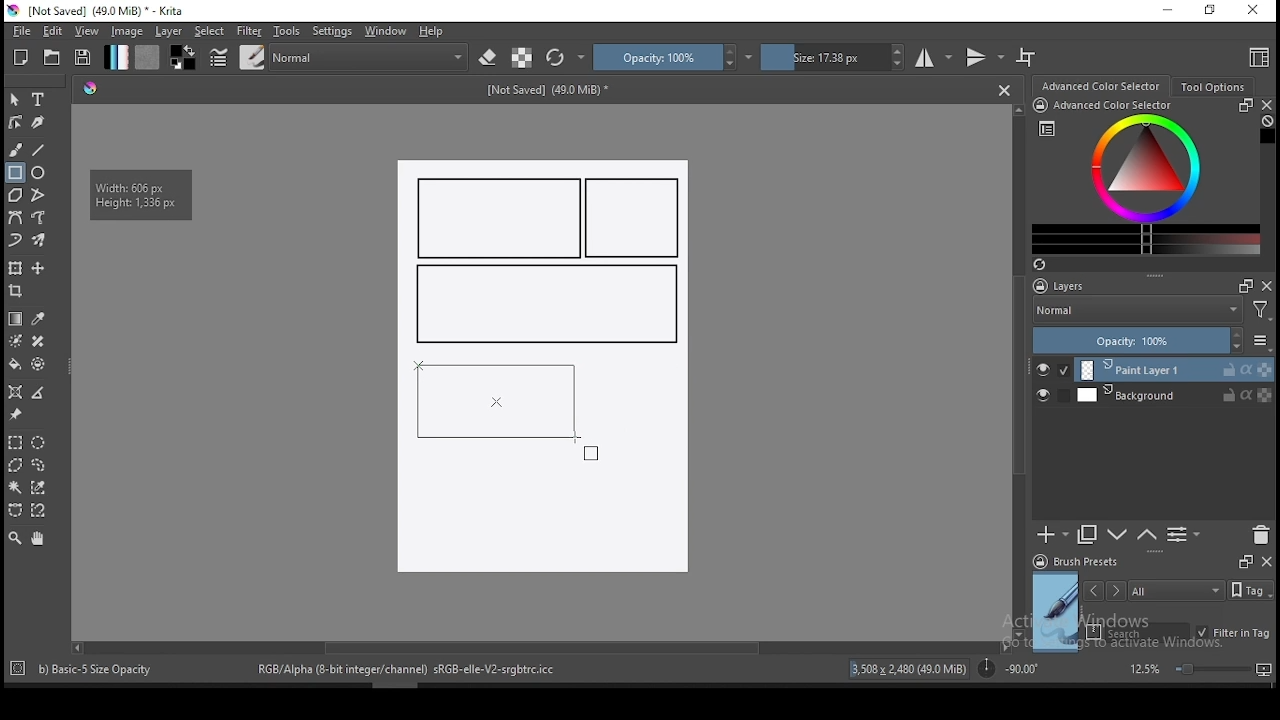  Describe the element at coordinates (21, 31) in the screenshot. I see `file` at that location.